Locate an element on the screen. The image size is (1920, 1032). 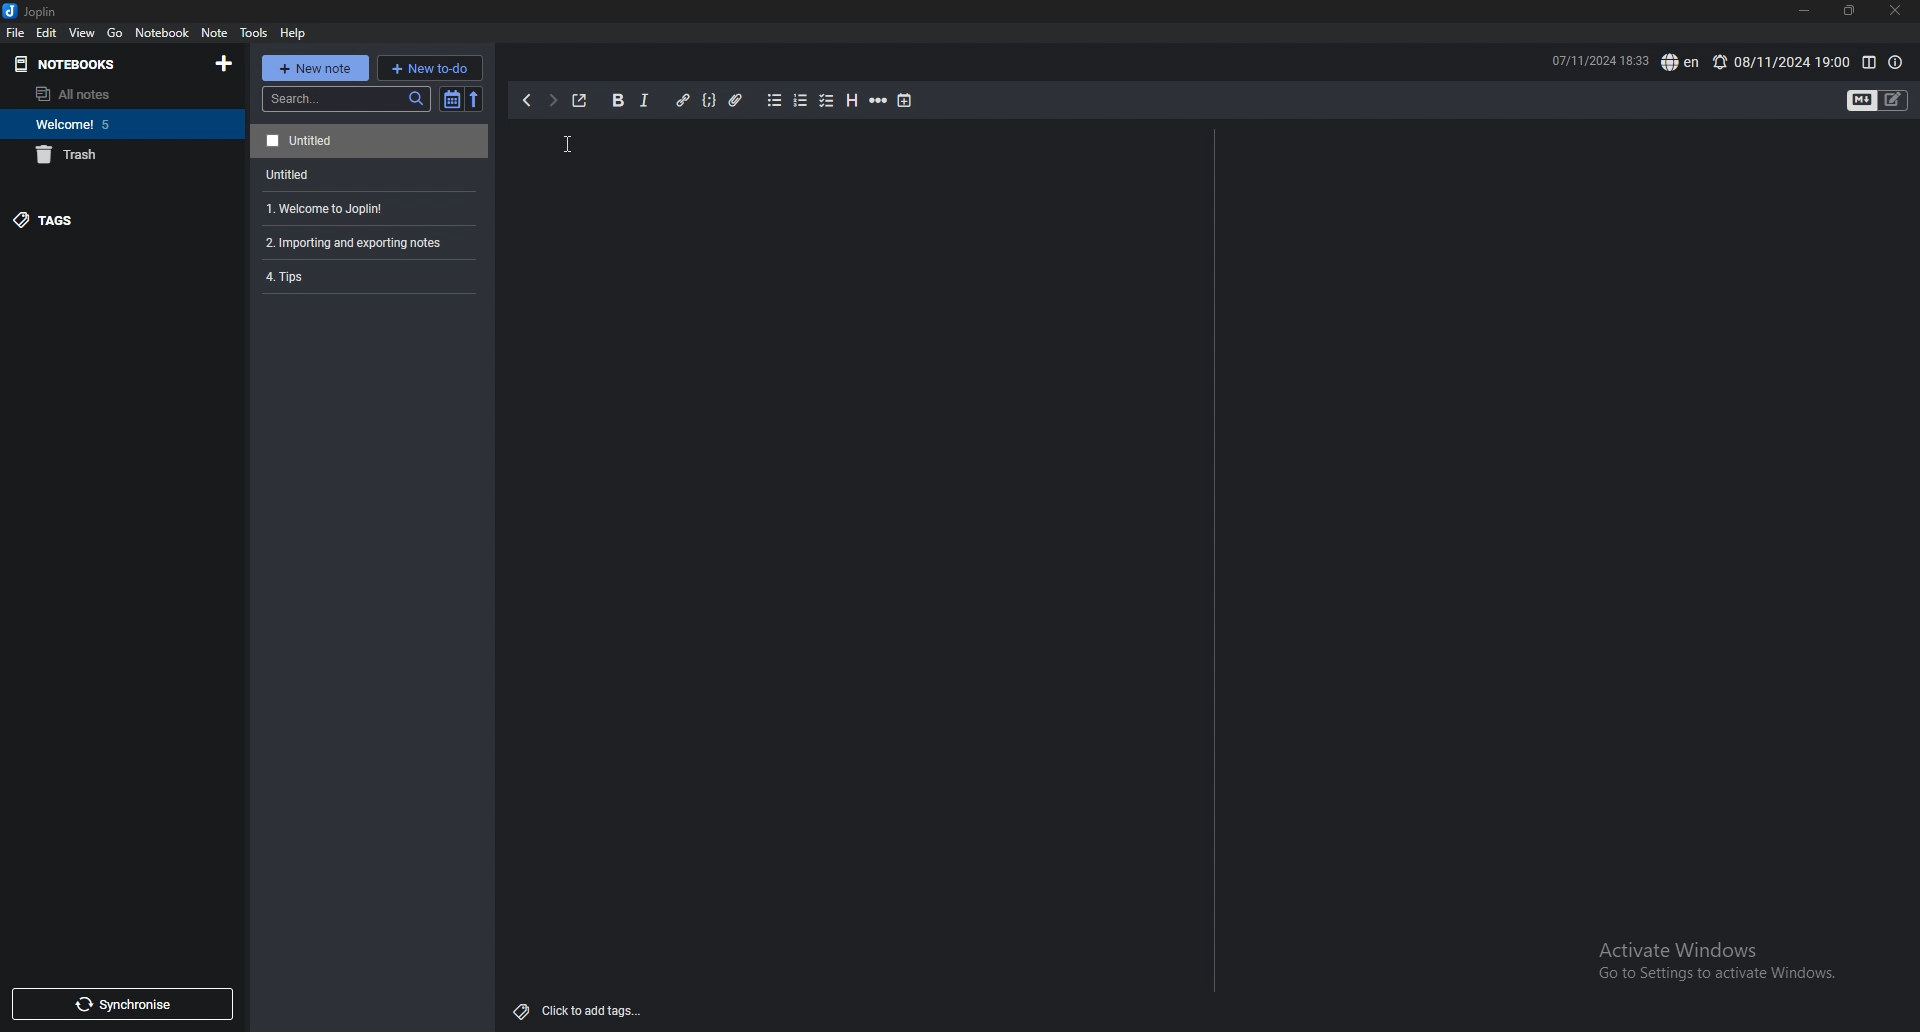
Welcome 5 is located at coordinates (117, 123).